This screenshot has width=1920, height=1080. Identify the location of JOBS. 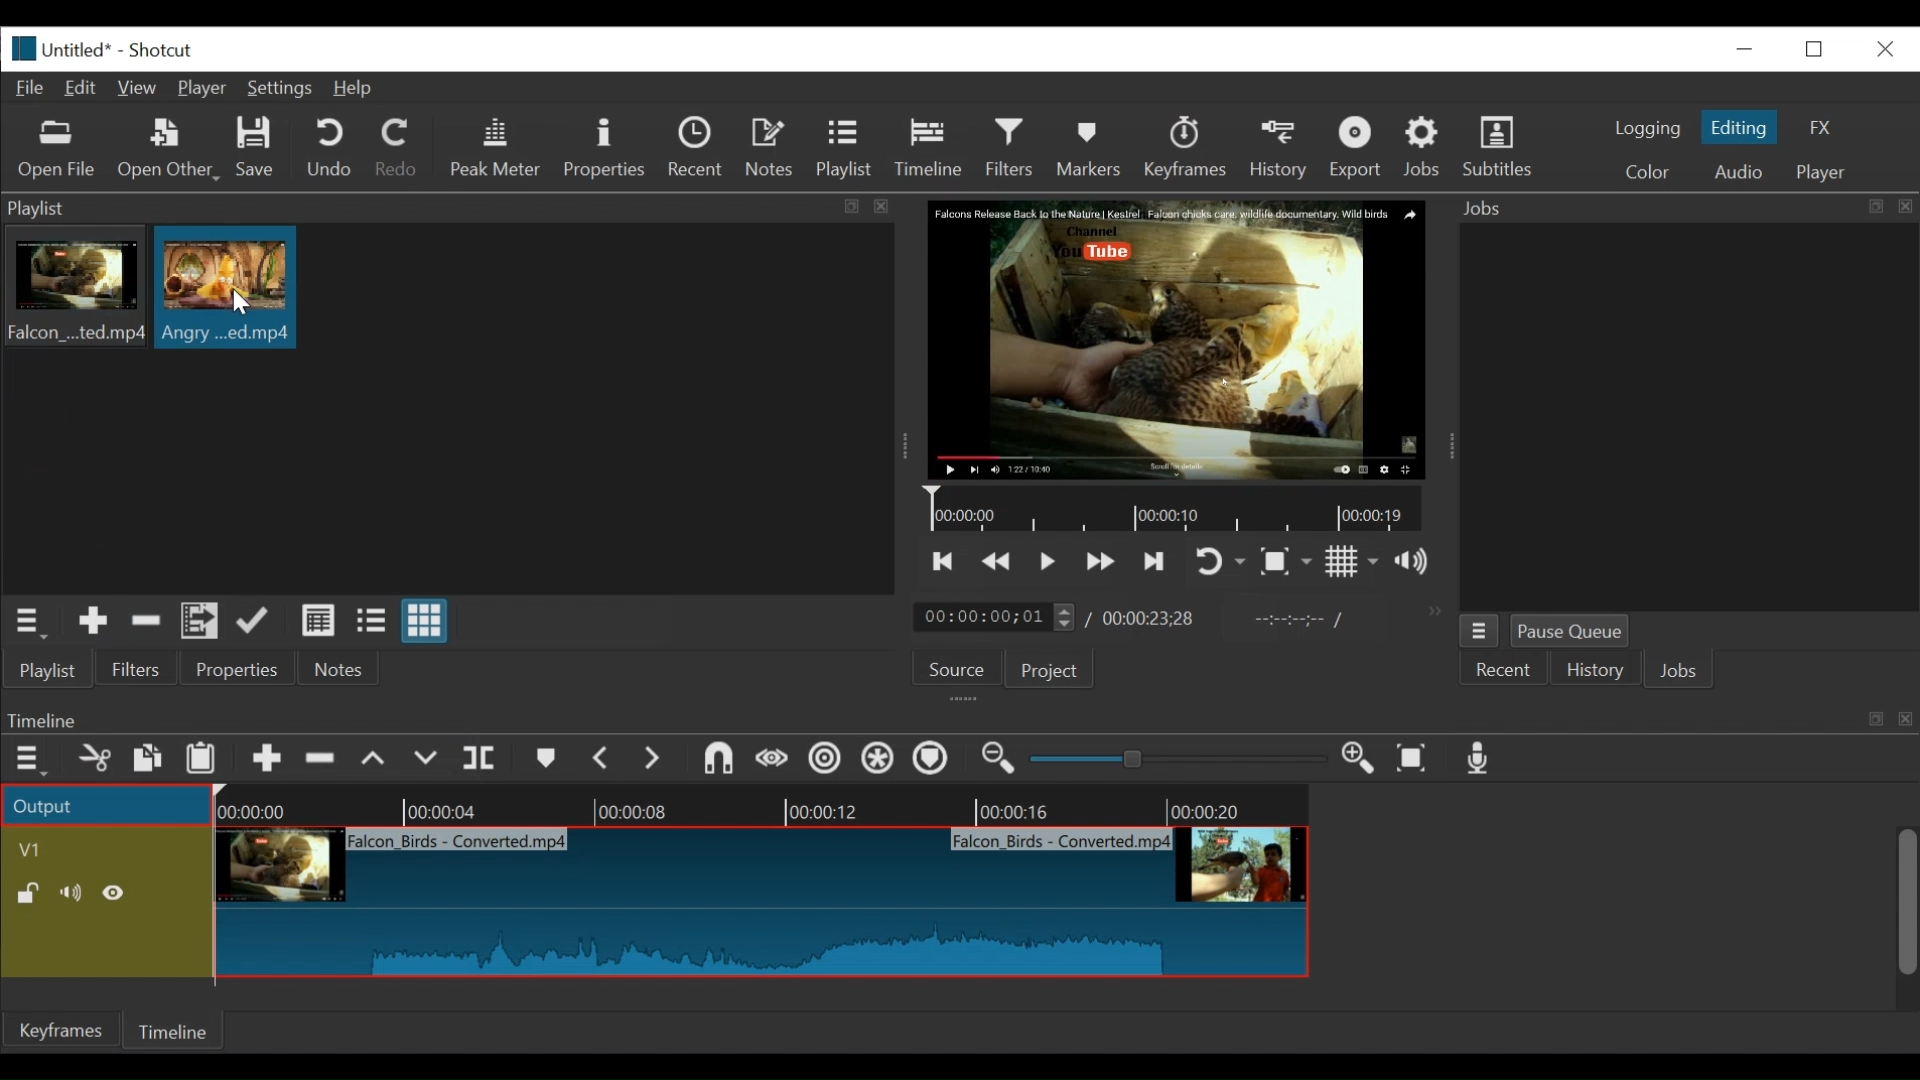
(1681, 673).